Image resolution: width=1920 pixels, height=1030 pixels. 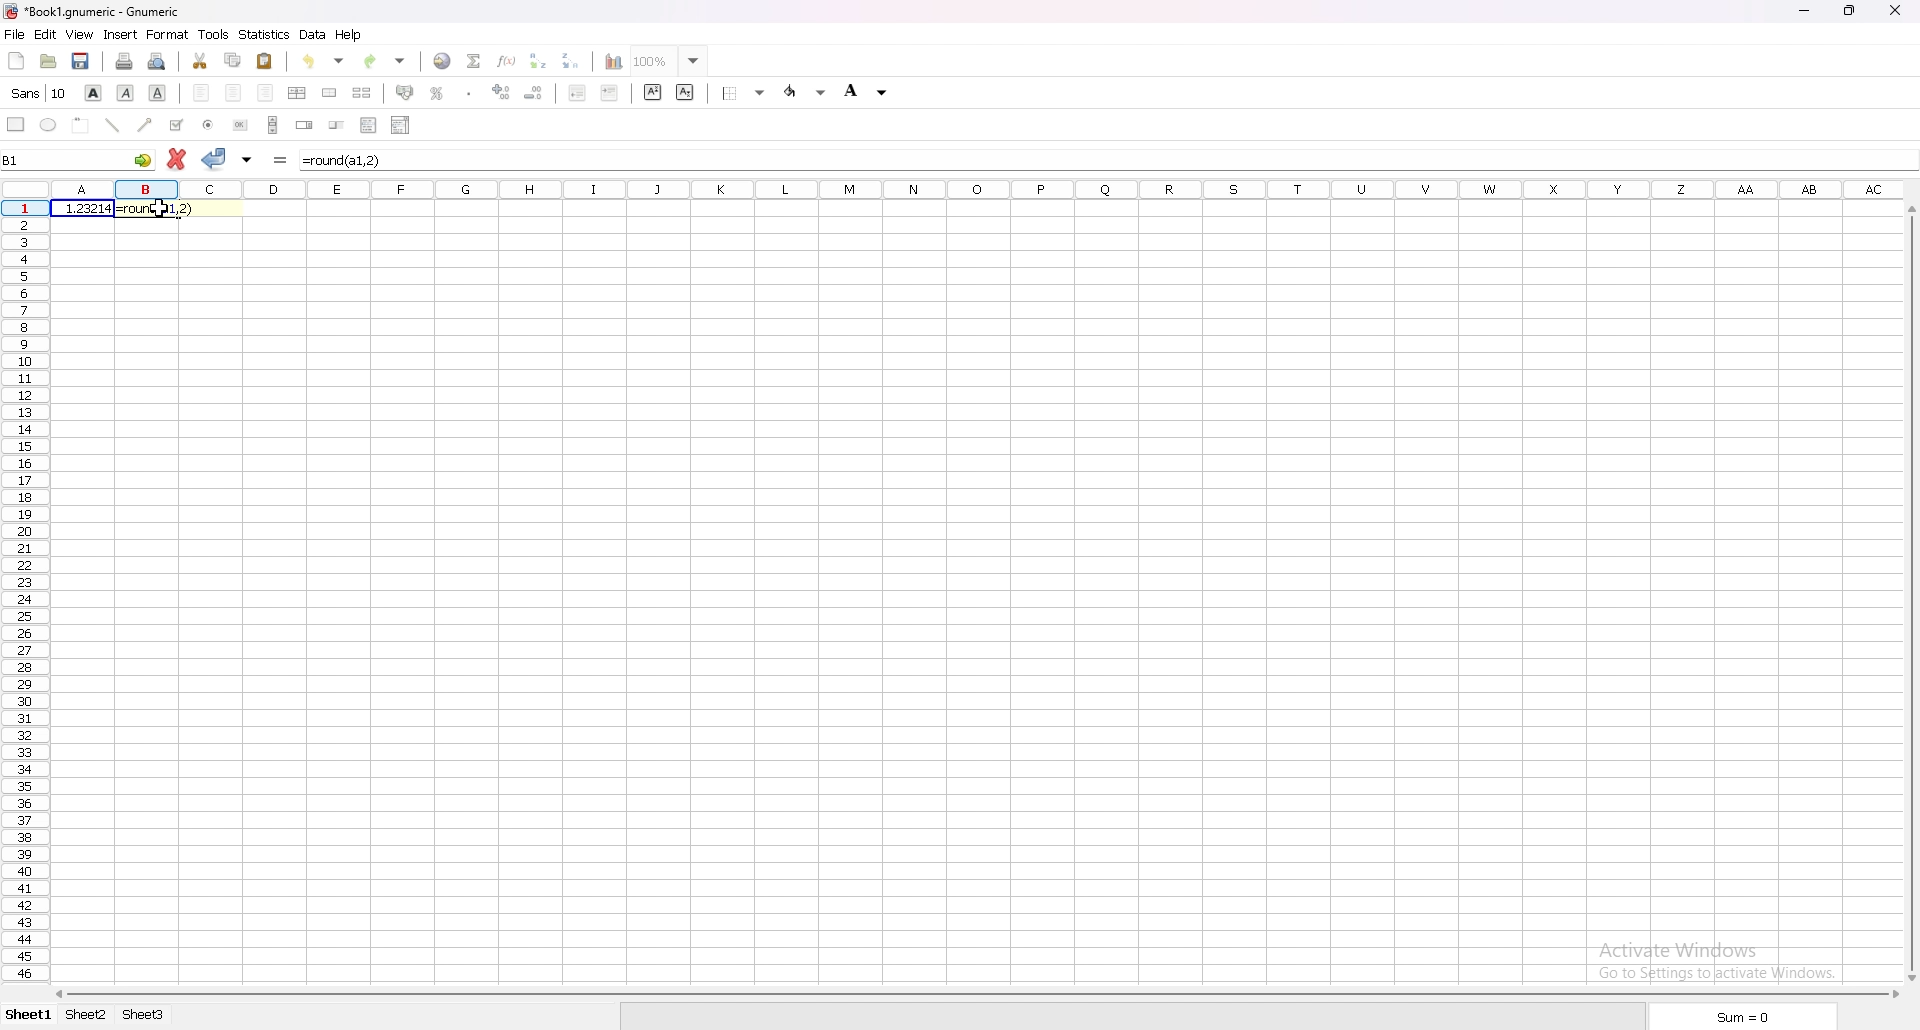 What do you see at coordinates (17, 60) in the screenshot?
I see `new` at bounding box center [17, 60].